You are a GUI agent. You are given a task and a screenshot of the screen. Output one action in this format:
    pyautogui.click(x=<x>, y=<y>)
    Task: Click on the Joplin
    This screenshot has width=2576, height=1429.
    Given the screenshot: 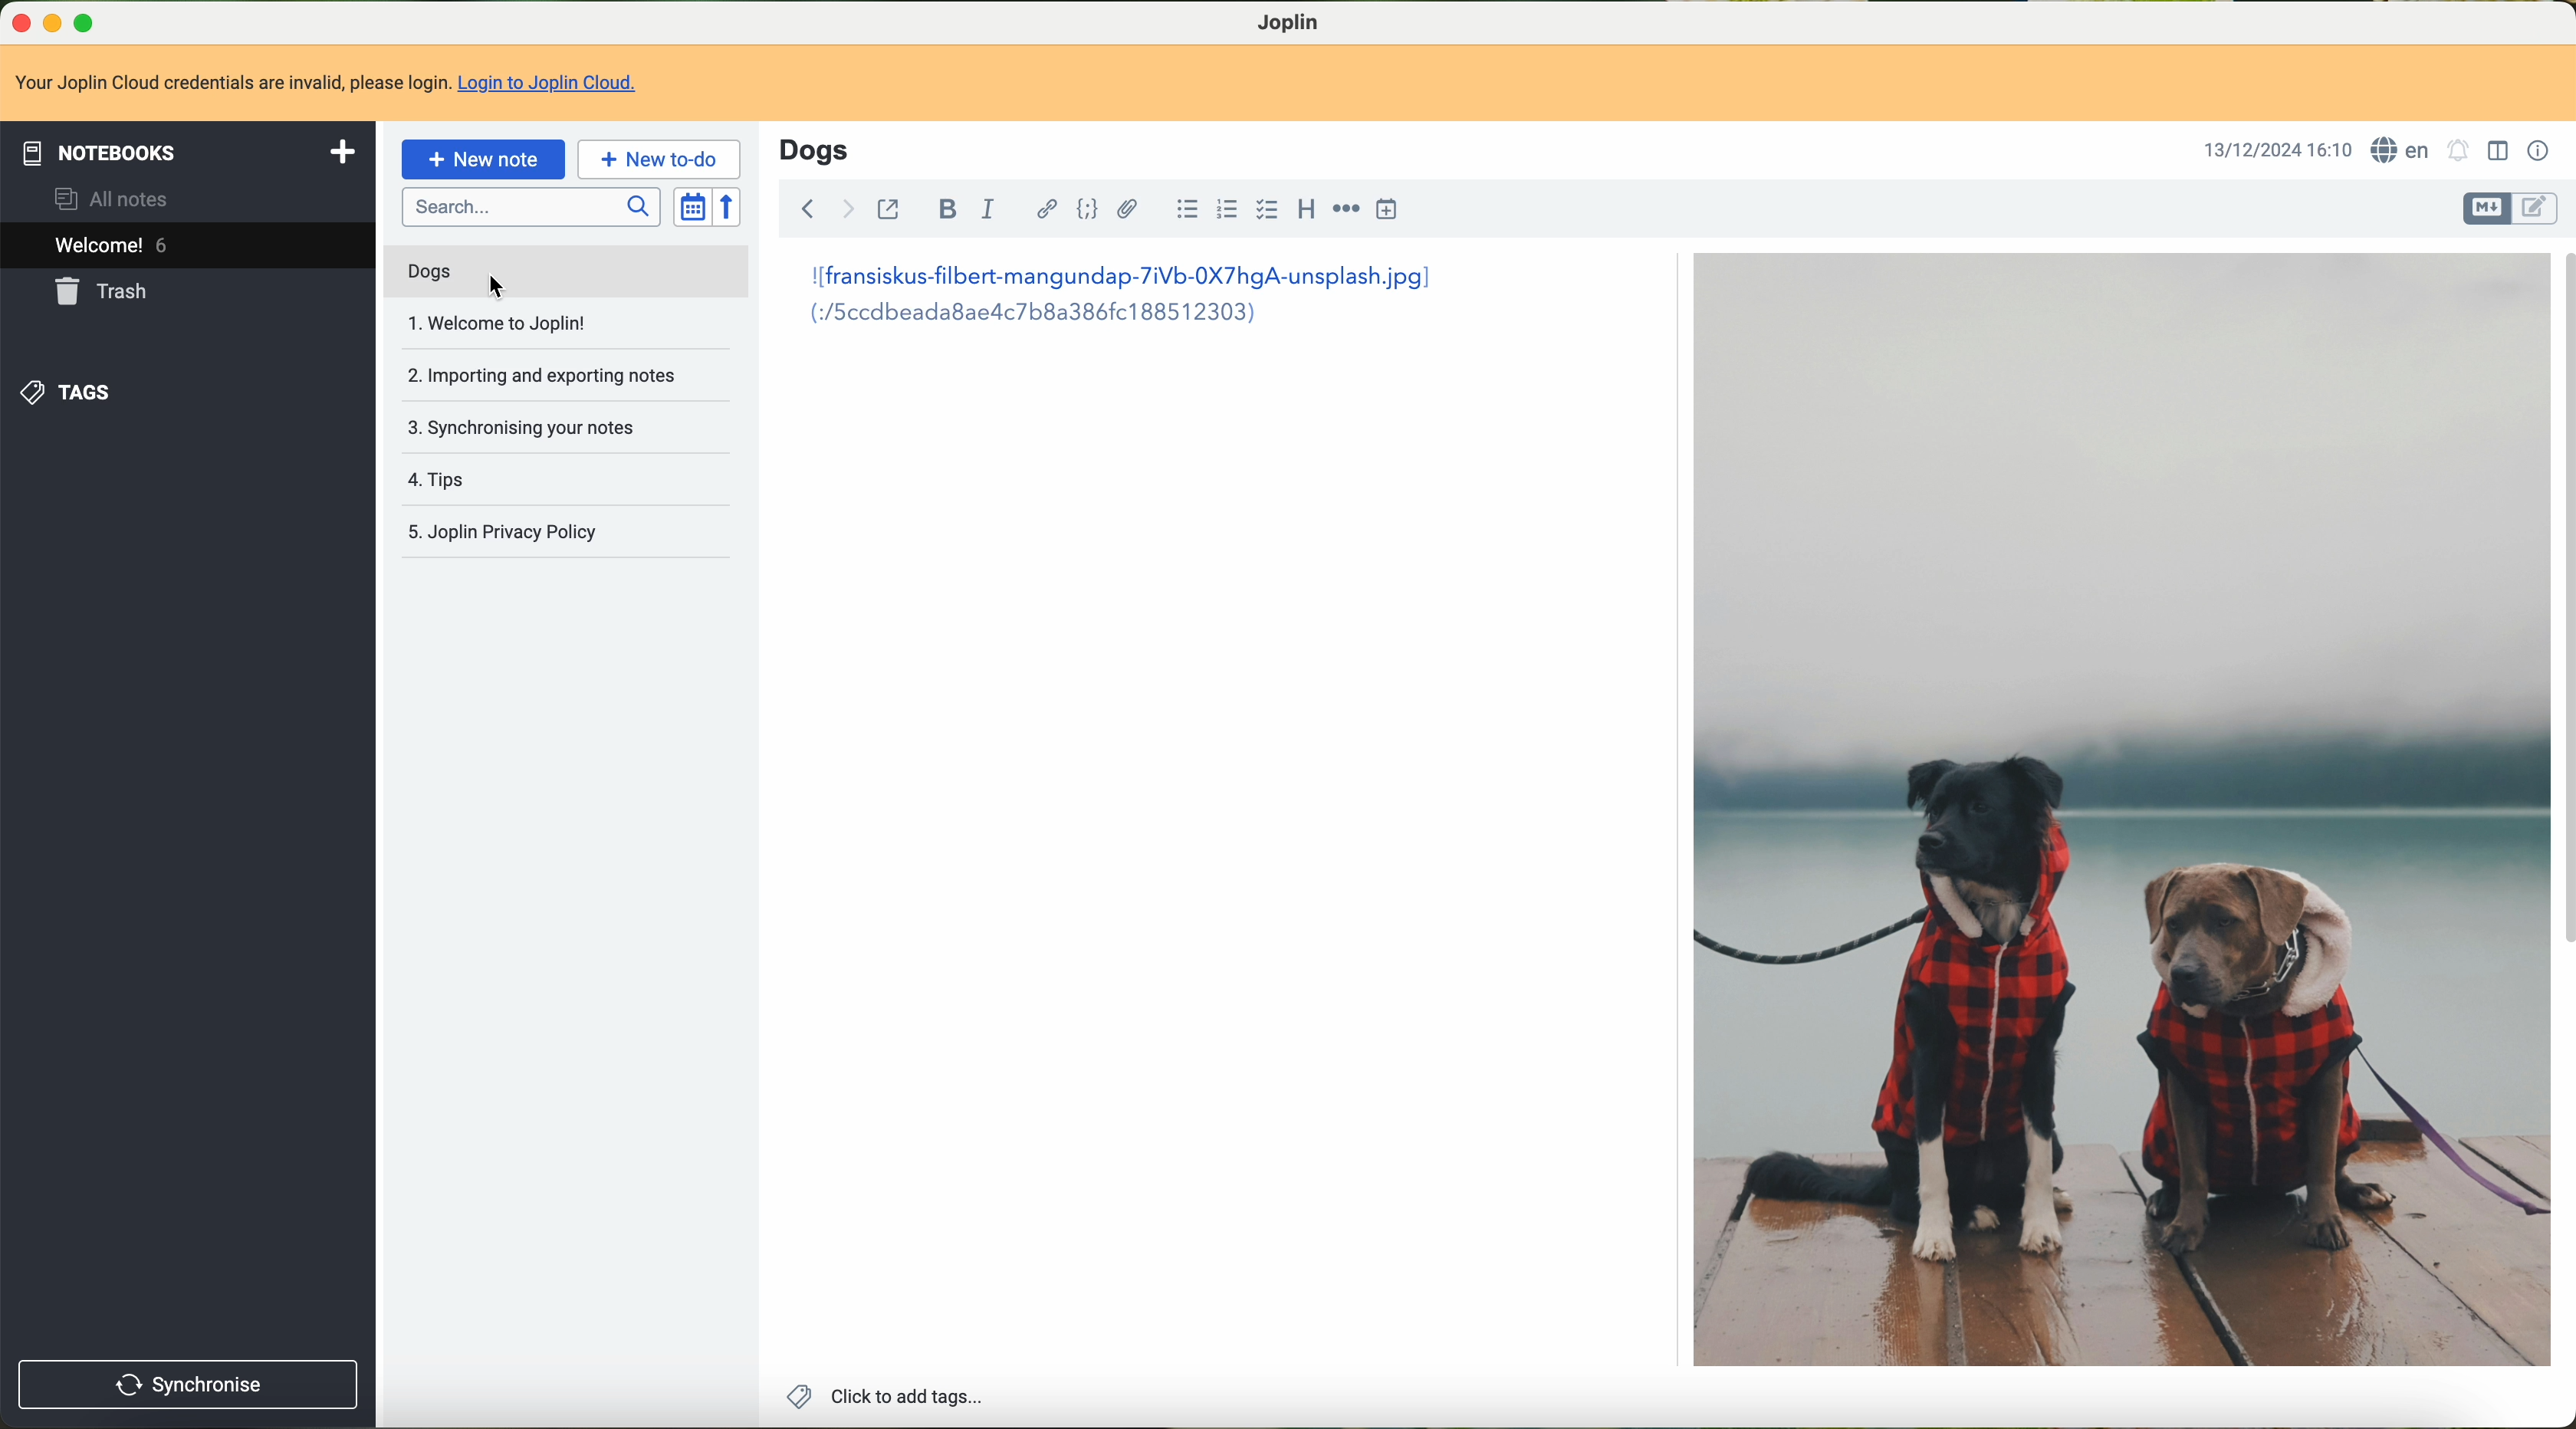 What is the action you would take?
    pyautogui.click(x=1291, y=21)
    